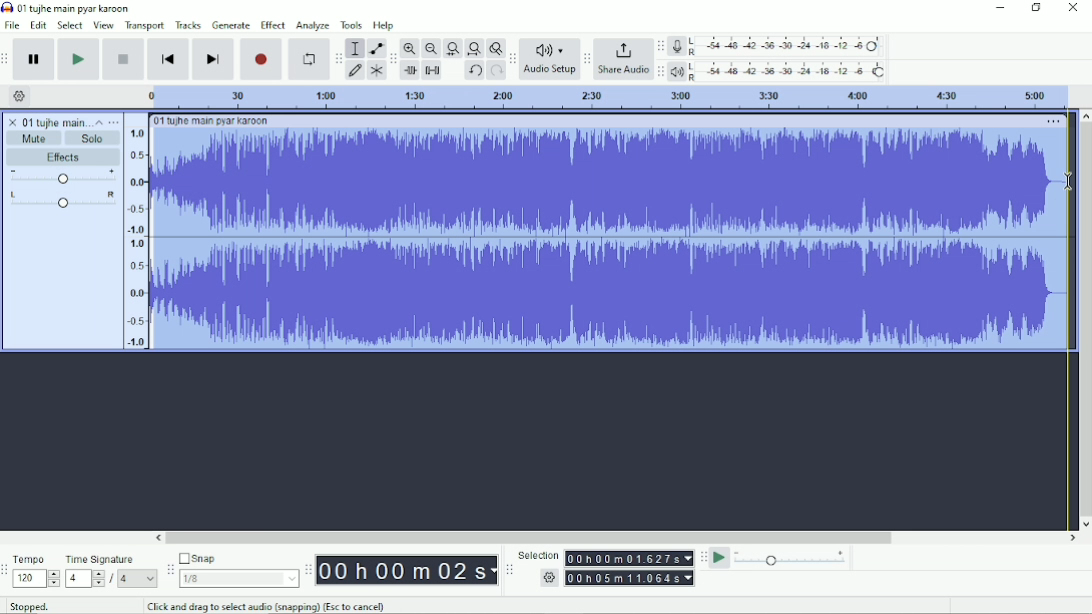 The width and height of the screenshot is (1092, 614). What do you see at coordinates (1054, 122) in the screenshot?
I see `More options` at bounding box center [1054, 122].